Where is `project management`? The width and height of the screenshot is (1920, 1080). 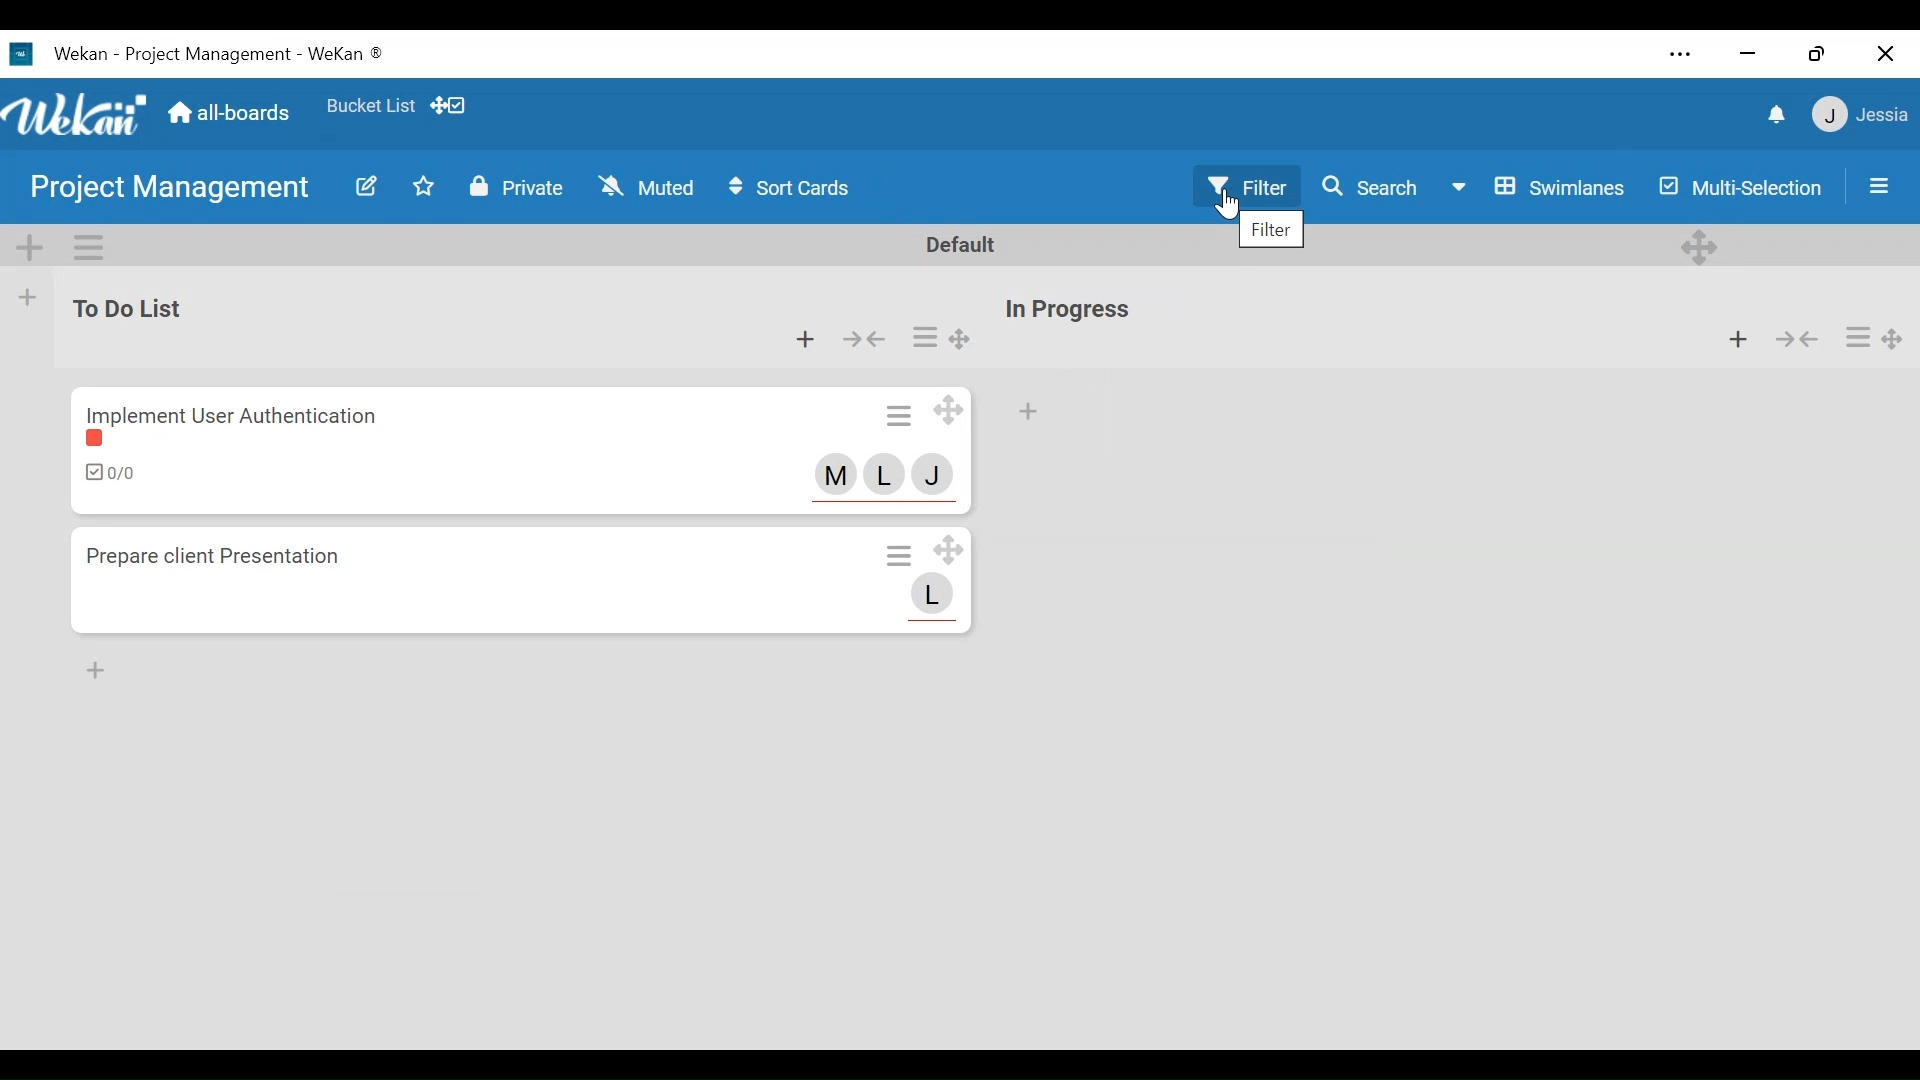 project management is located at coordinates (169, 186).